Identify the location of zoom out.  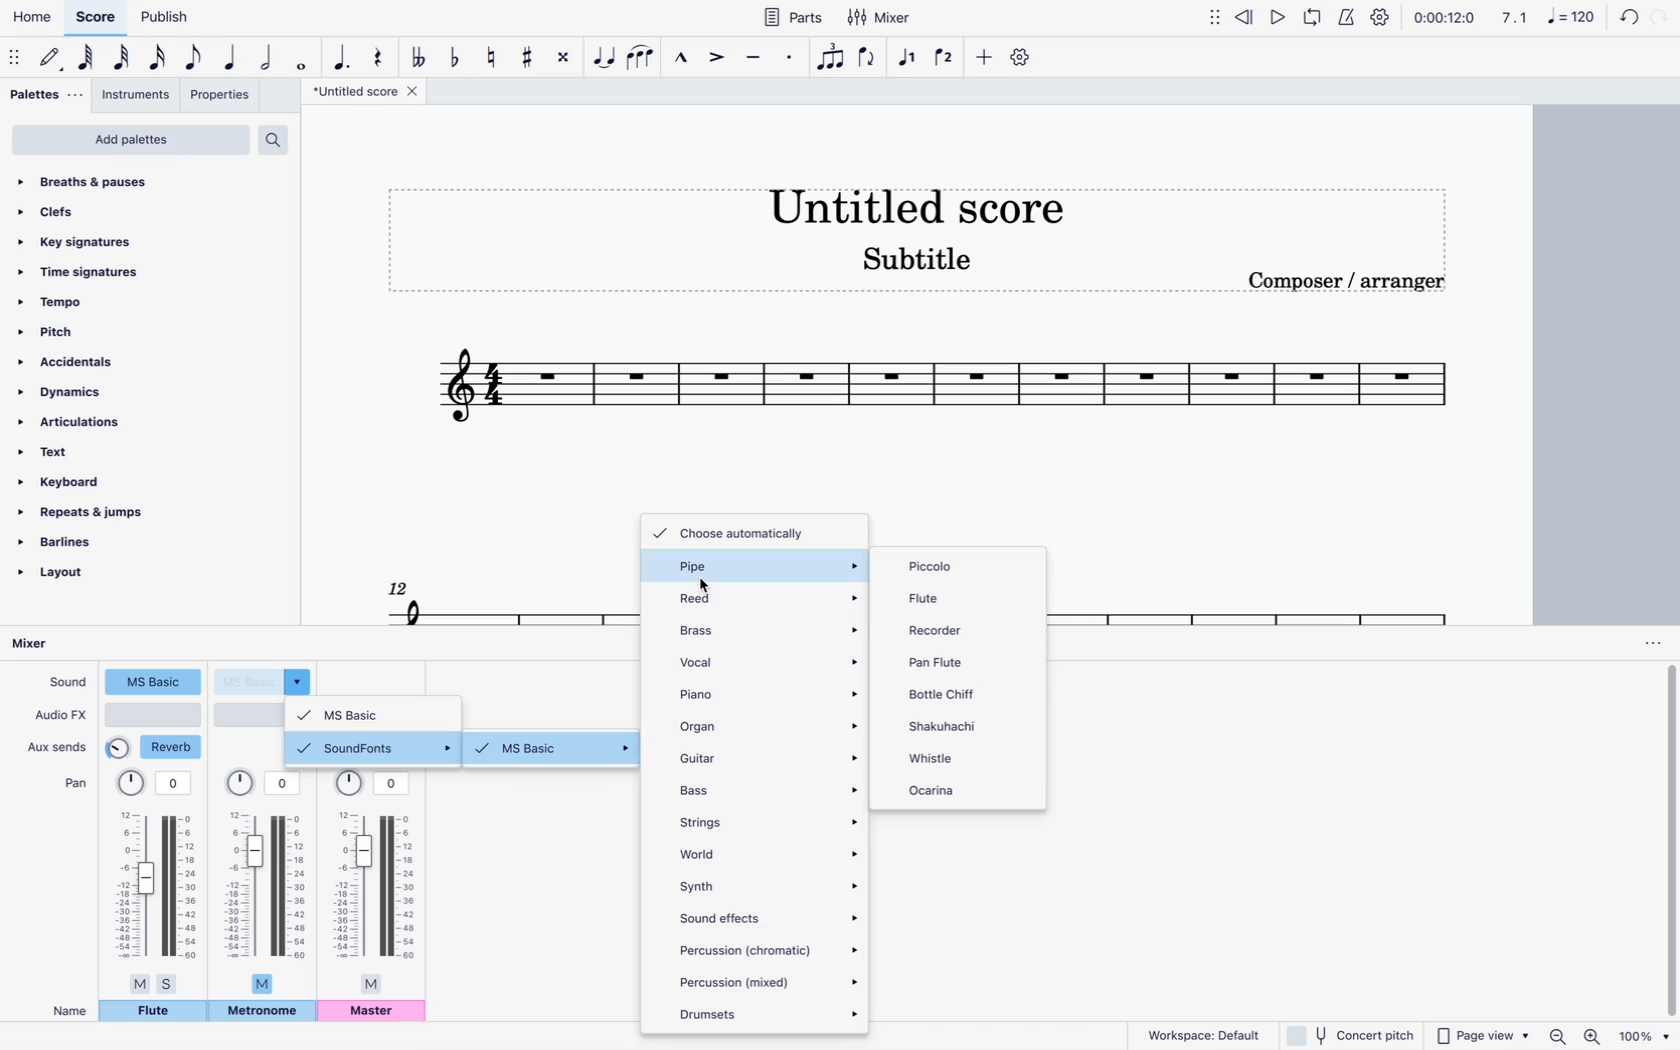
(1557, 1035).